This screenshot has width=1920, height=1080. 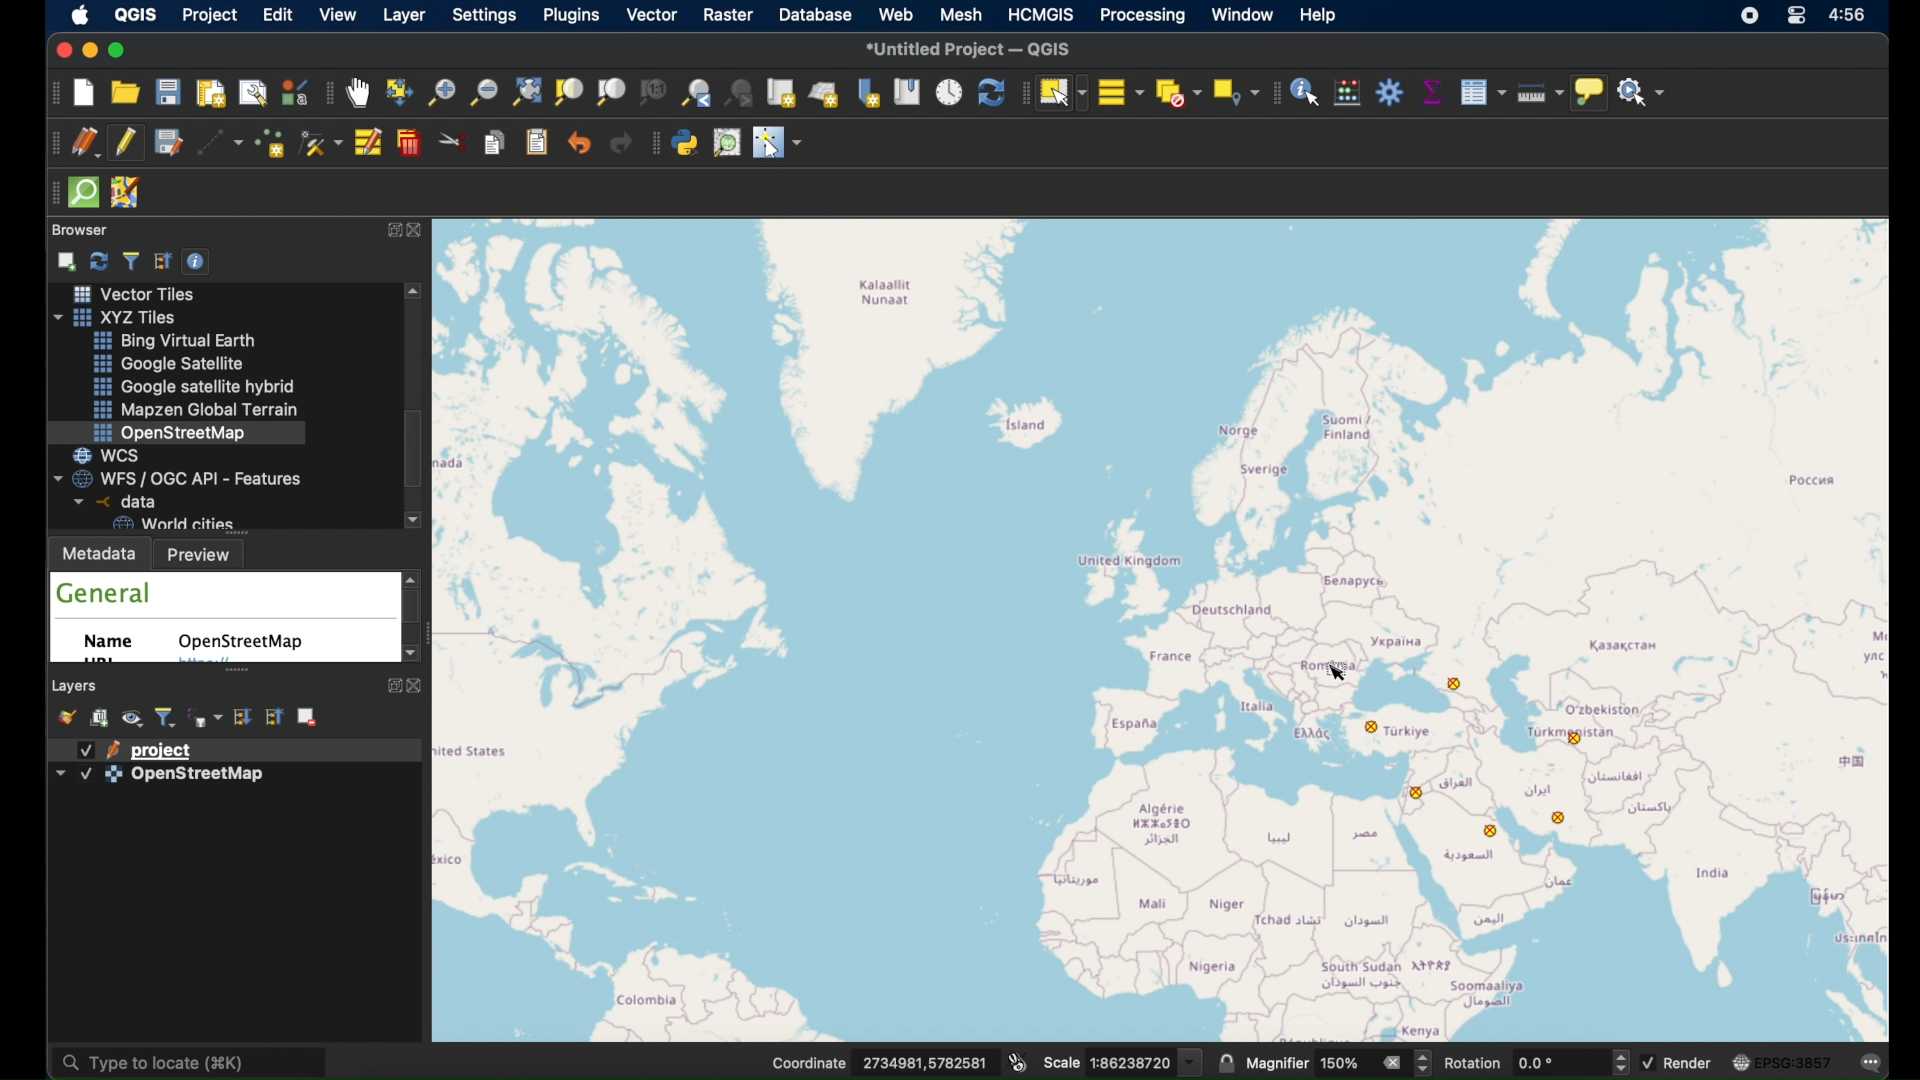 What do you see at coordinates (1559, 816) in the screenshot?
I see `point feature` at bounding box center [1559, 816].